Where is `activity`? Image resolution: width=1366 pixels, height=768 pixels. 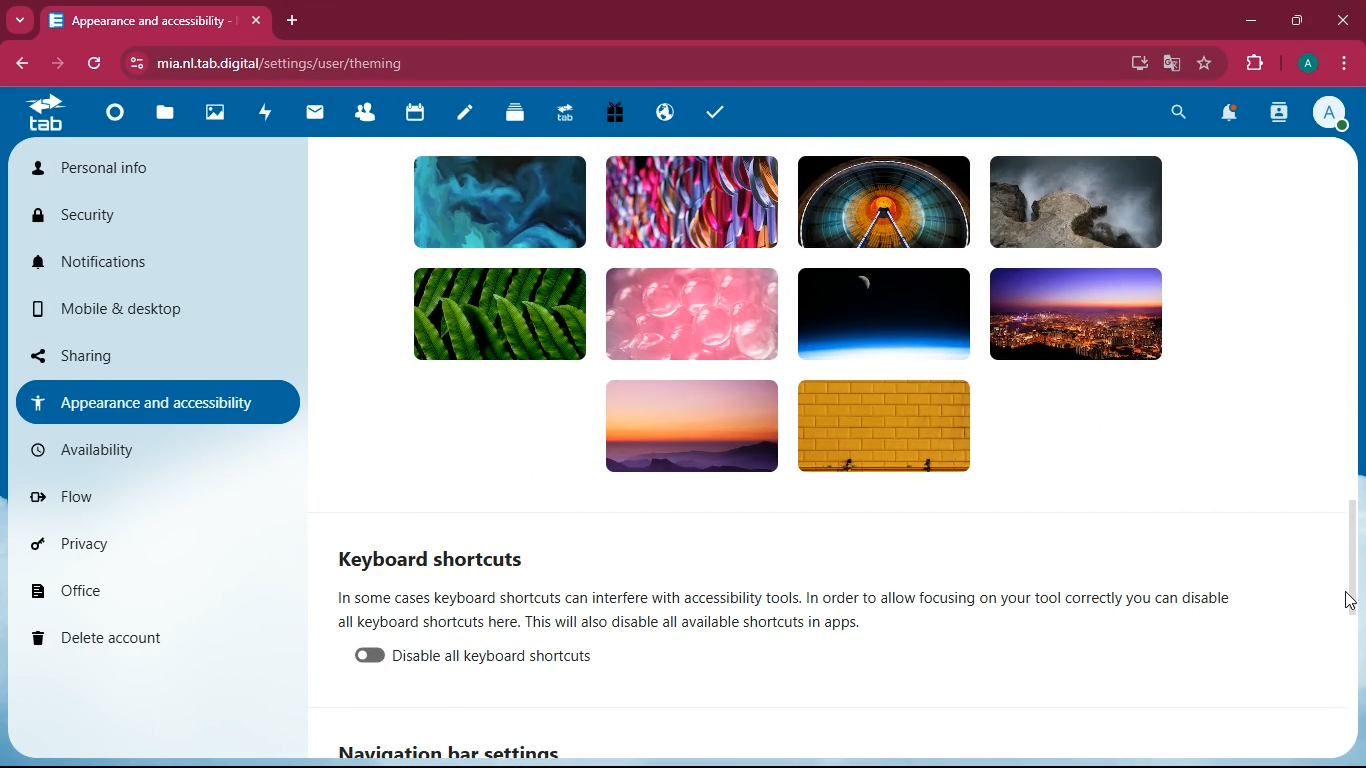
activity is located at coordinates (269, 114).